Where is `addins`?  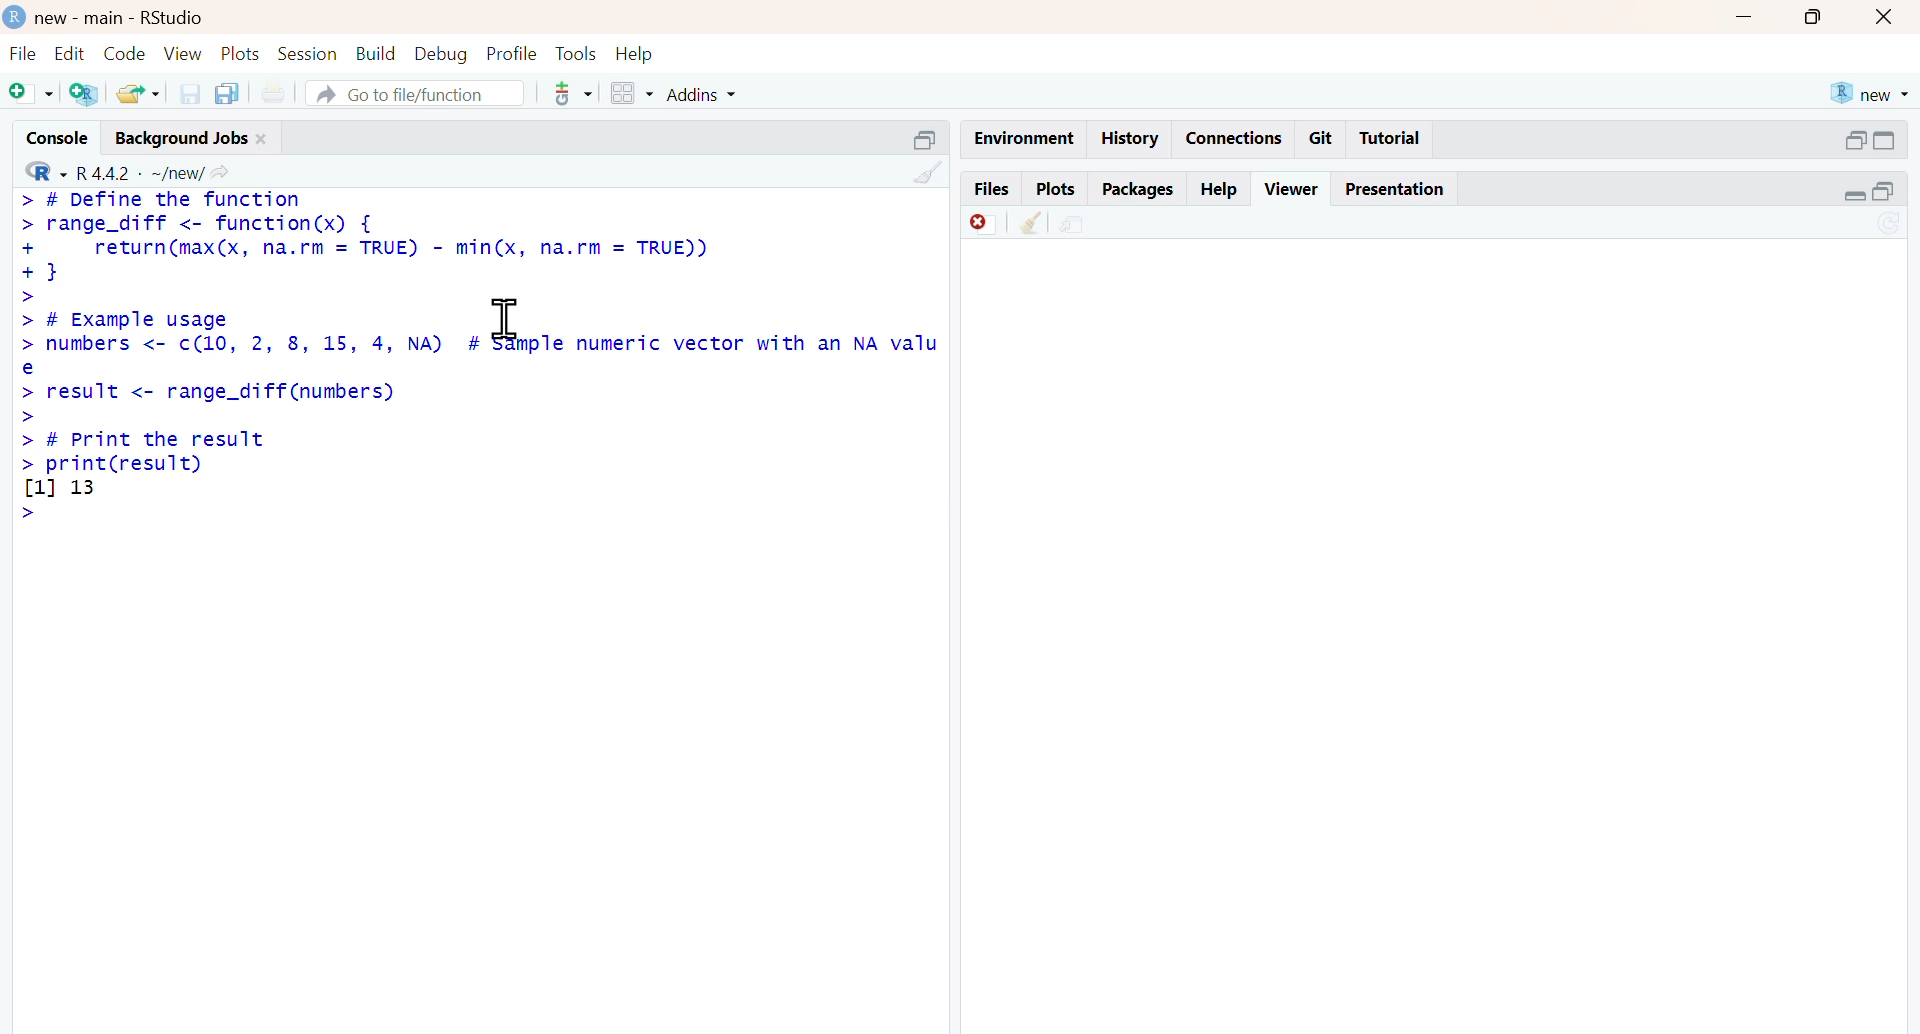 addins is located at coordinates (704, 95).